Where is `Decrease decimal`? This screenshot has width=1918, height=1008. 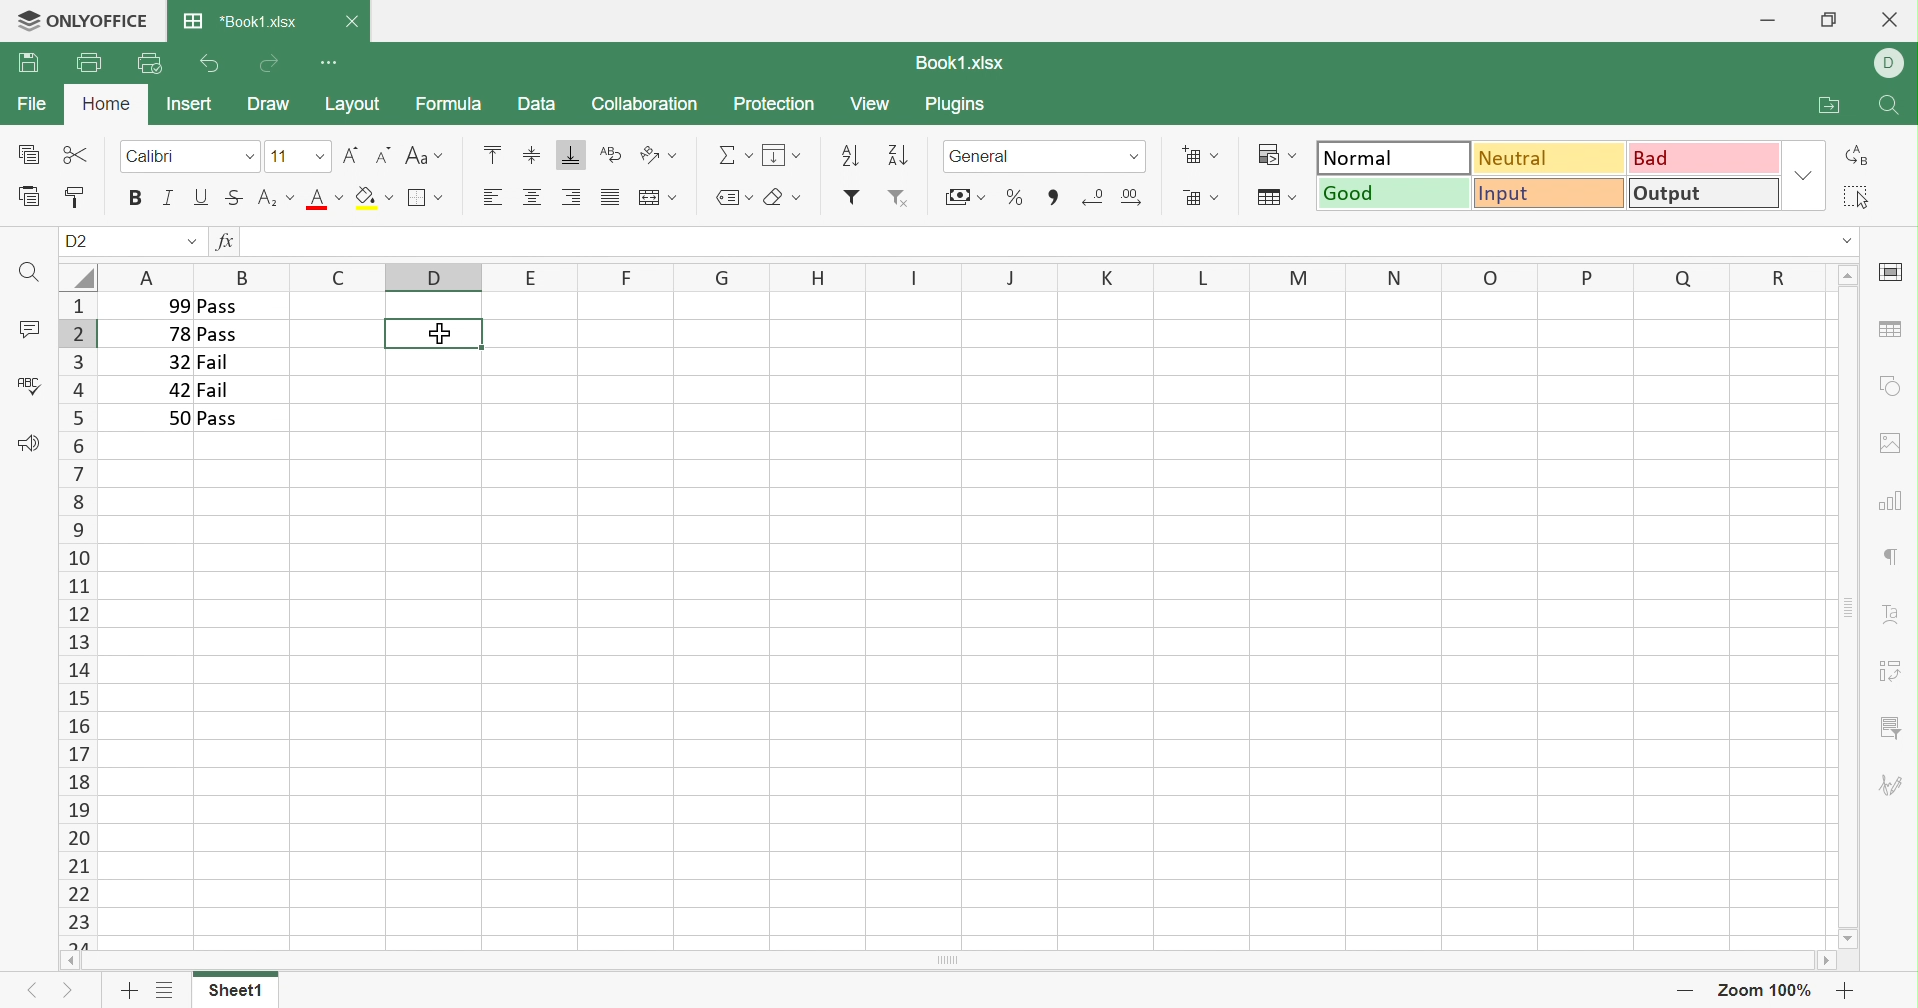 Decrease decimal is located at coordinates (1092, 196).